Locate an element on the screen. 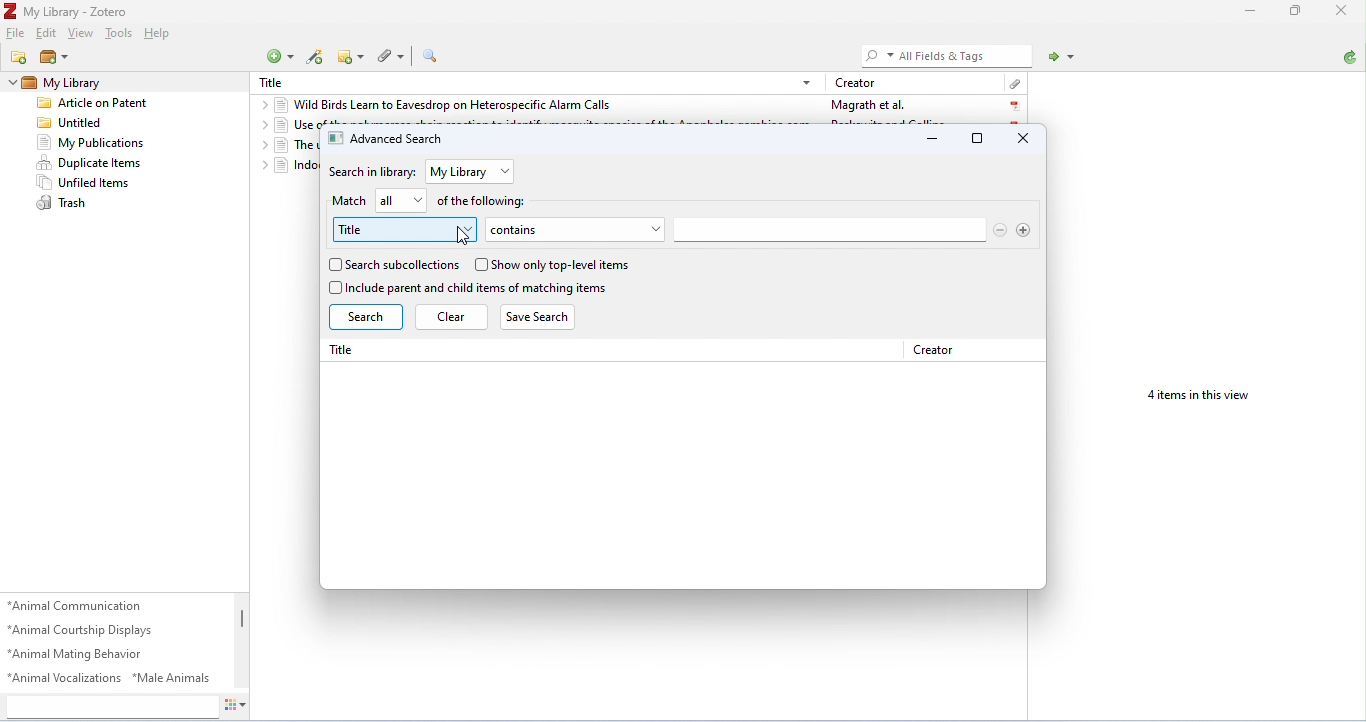  close is located at coordinates (1343, 12).